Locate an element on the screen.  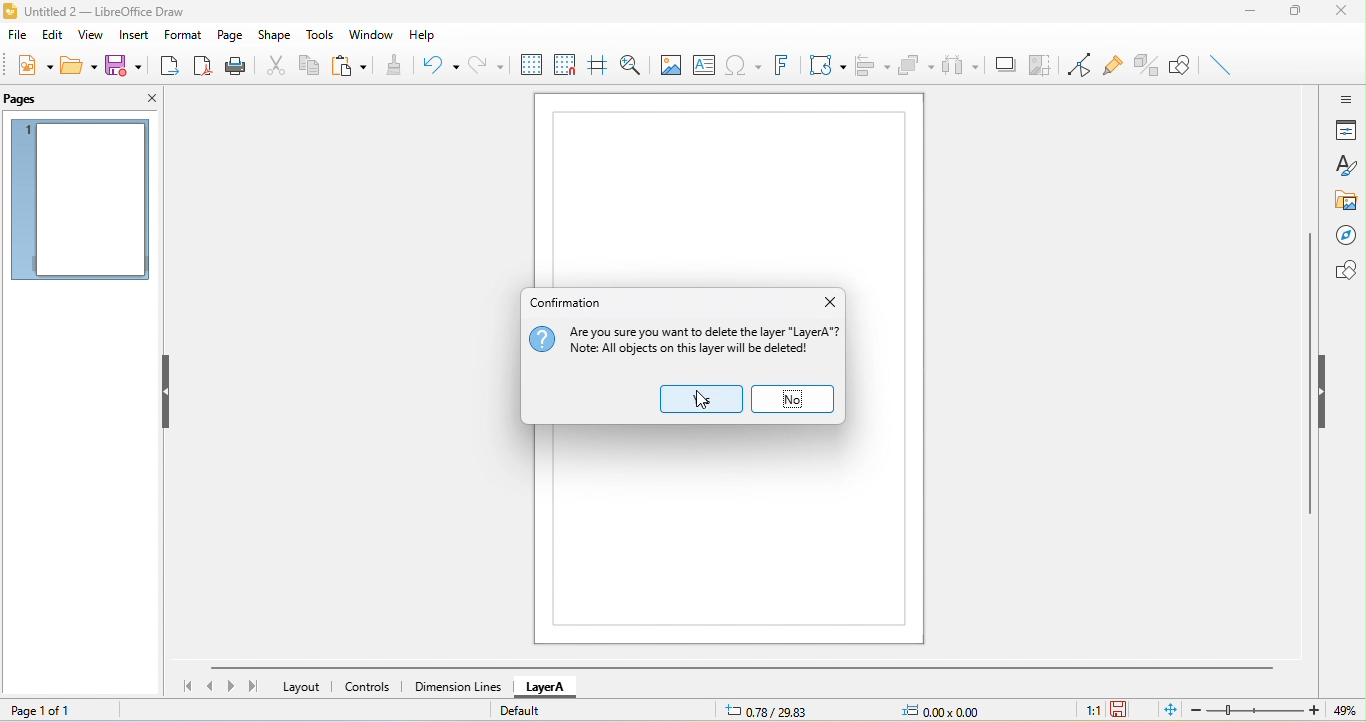
display grid is located at coordinates (532, 64).